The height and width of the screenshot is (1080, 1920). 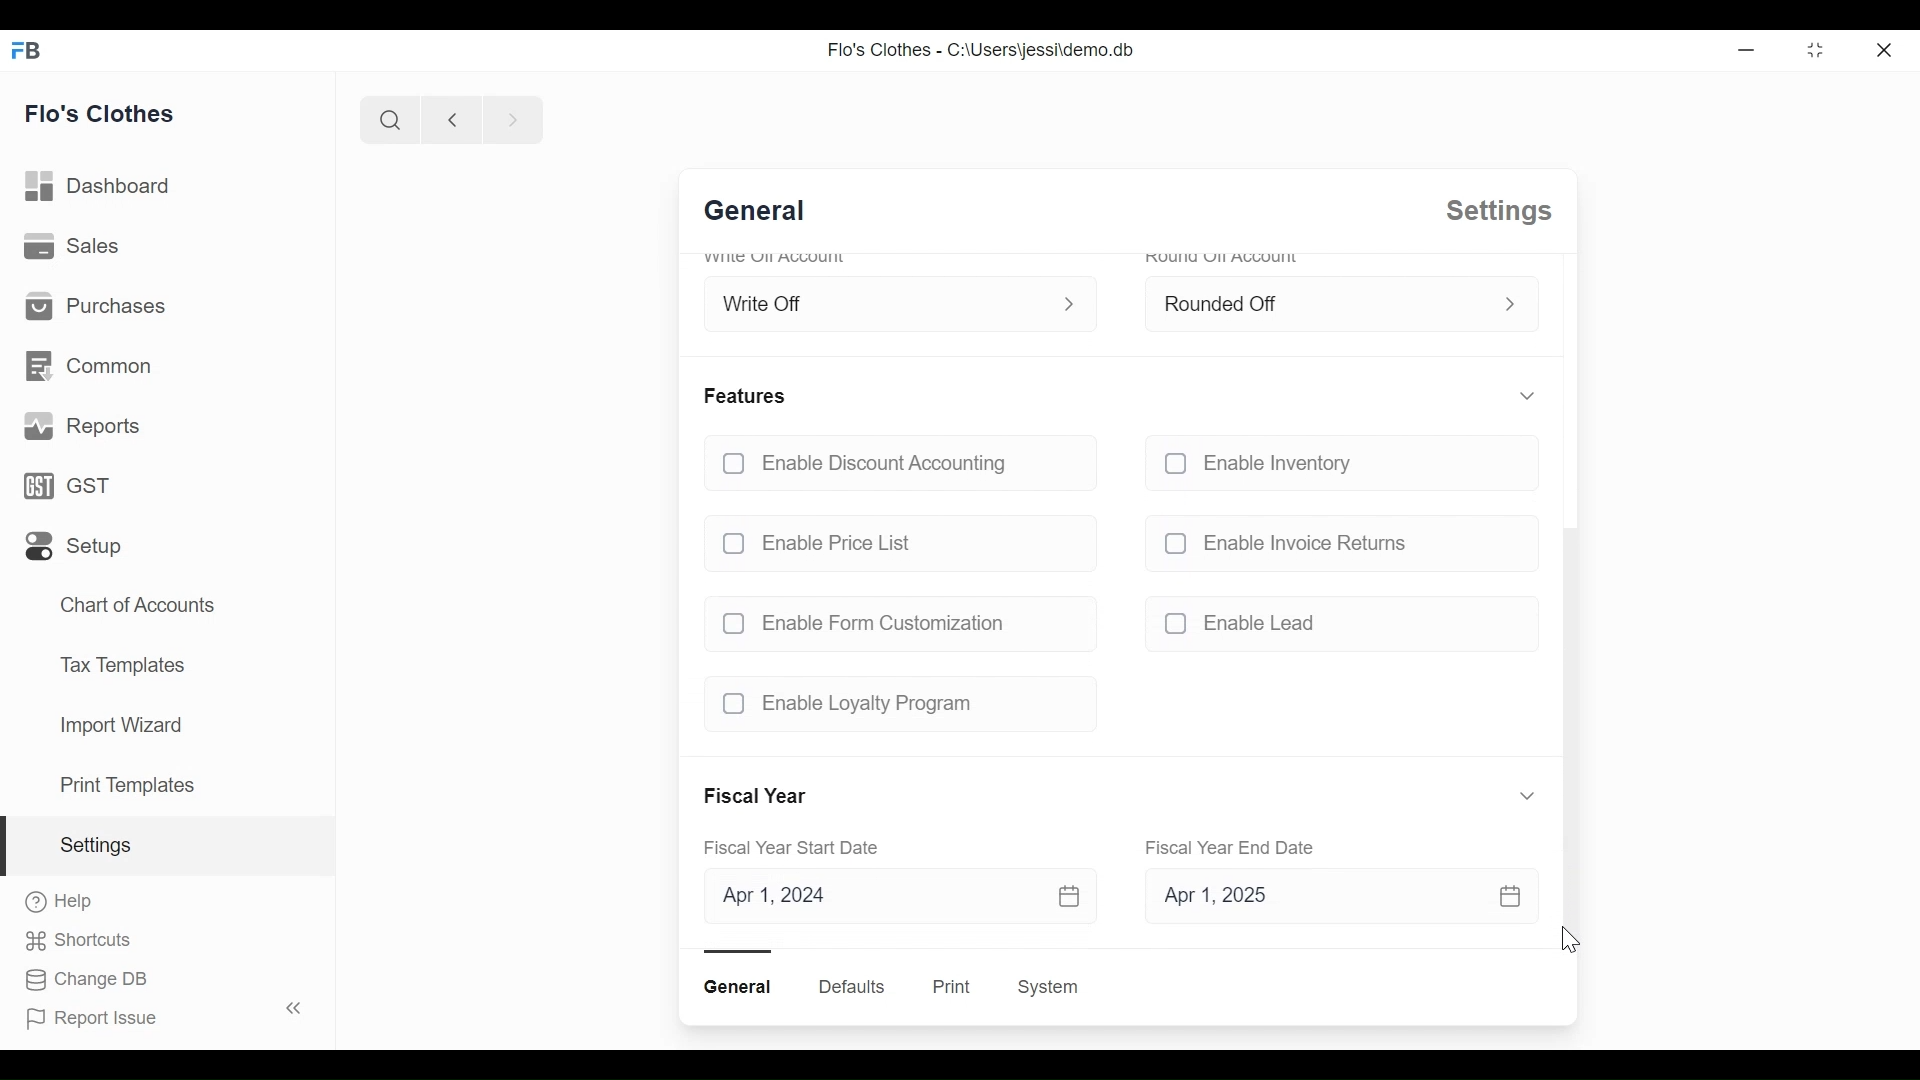 What do you see at coordinates (1328, 899) in the screenshot?
I see `Apr 1, 2025` at bounding box center [1328, 899].